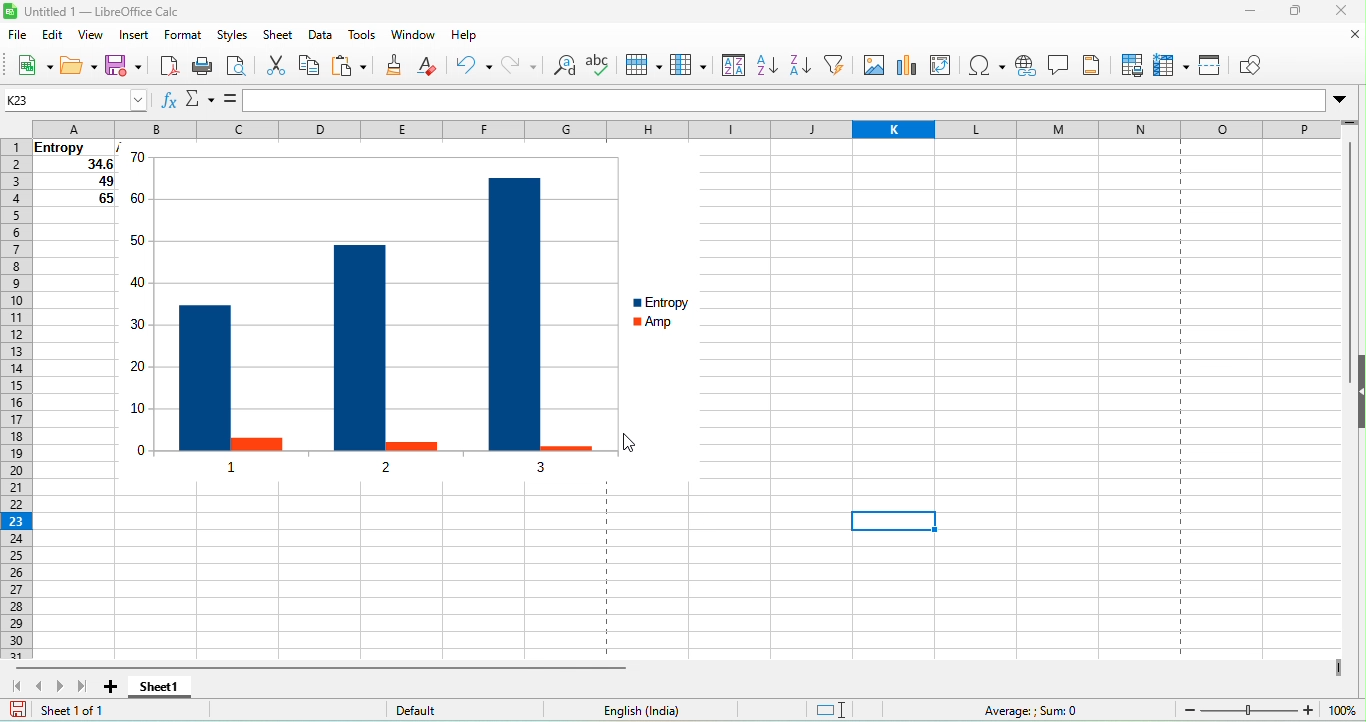 Image resolution: width=1366 pixels, height=722 pixels. Describe the element at coordinates (411, 443) in the screenshot. I see `amp 2` at that location.